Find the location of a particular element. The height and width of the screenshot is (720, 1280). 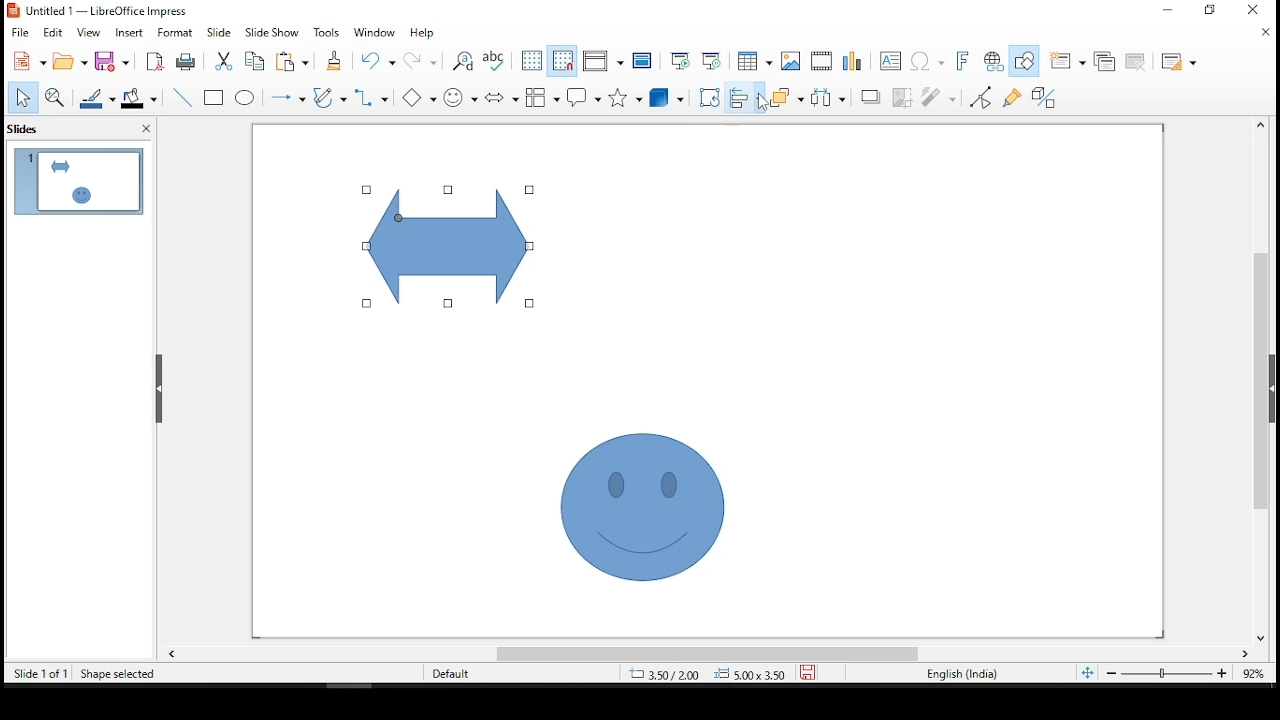

show draw functions is located at coordinates (1025, 59).